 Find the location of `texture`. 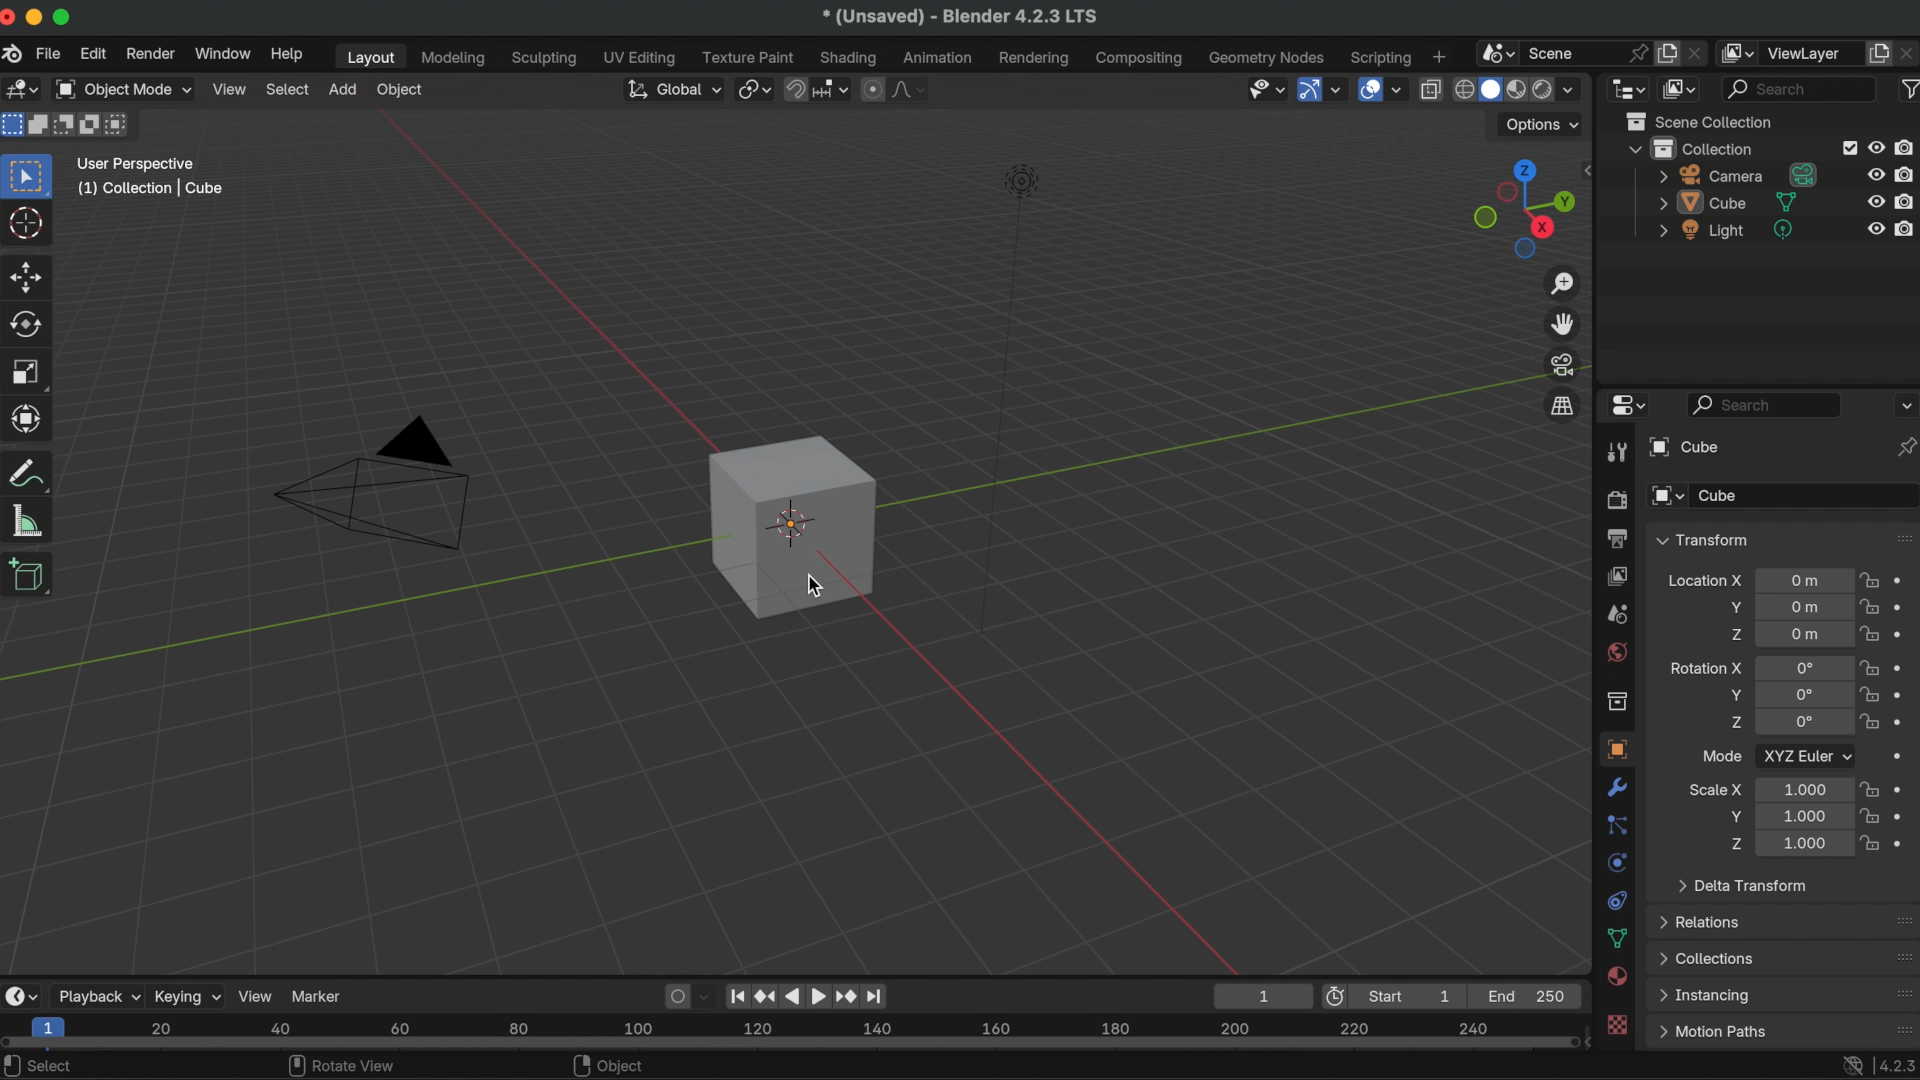

texture is located at coordinates (1619, 1026).